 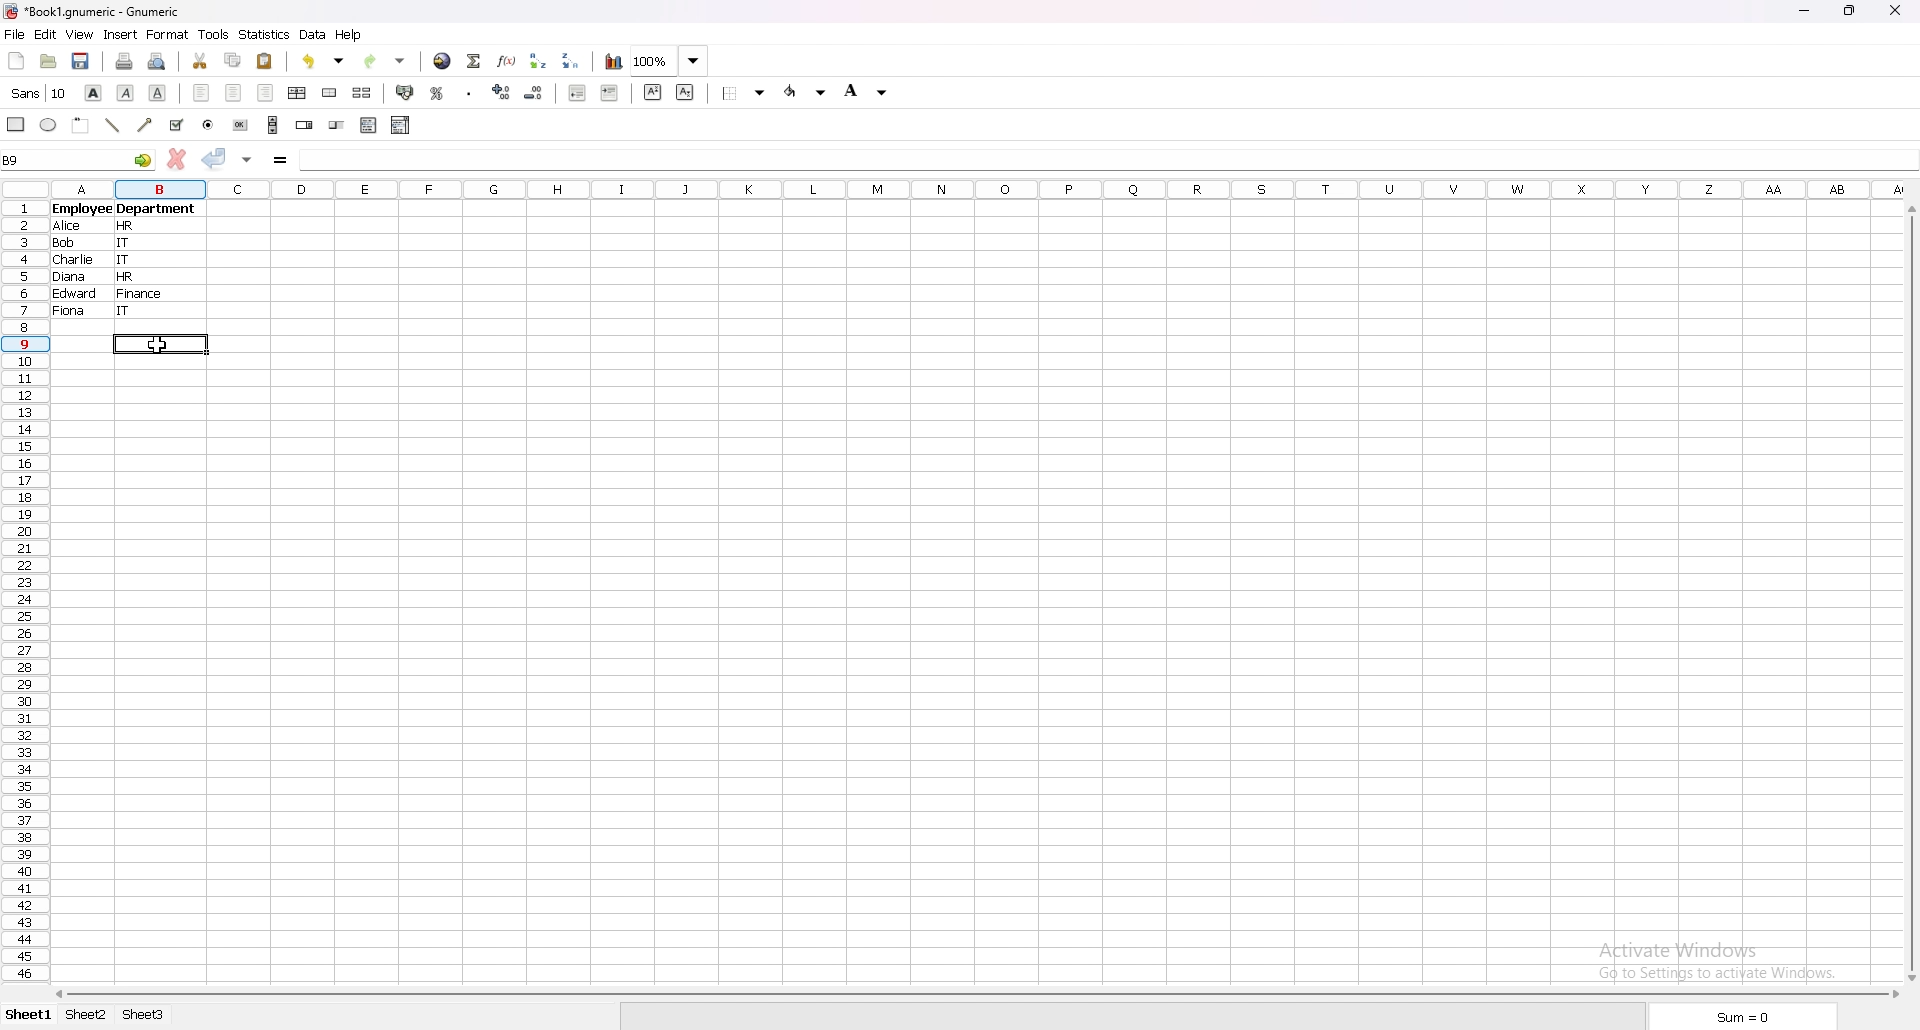 What do you see at coordinates (79, 34) in the screenshot?
I see `view` at bounding box center [79, 34].